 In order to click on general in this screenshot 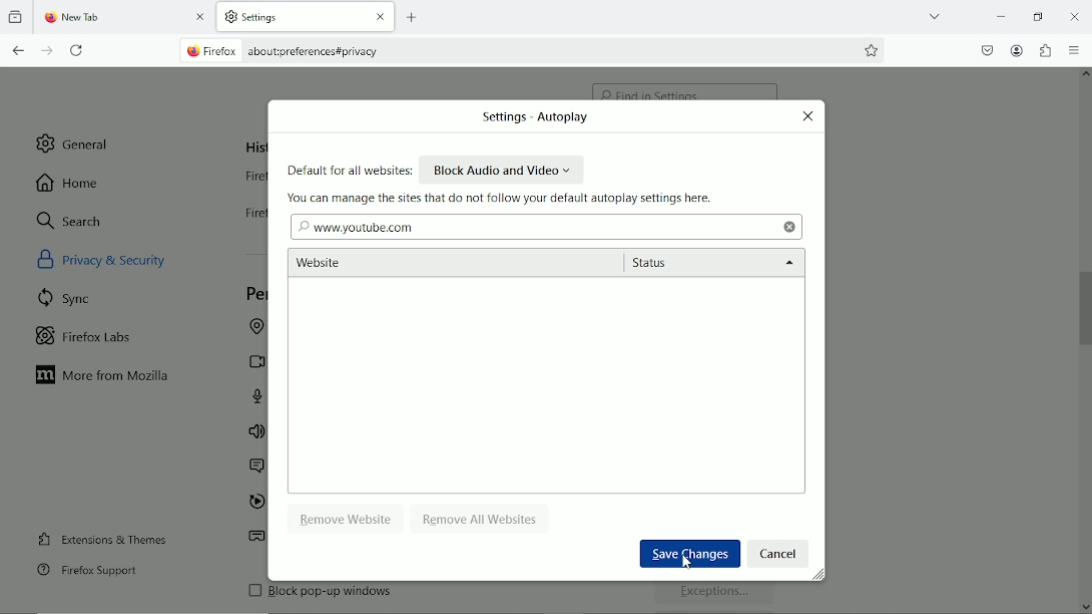, I will do `click(75, 143)`.